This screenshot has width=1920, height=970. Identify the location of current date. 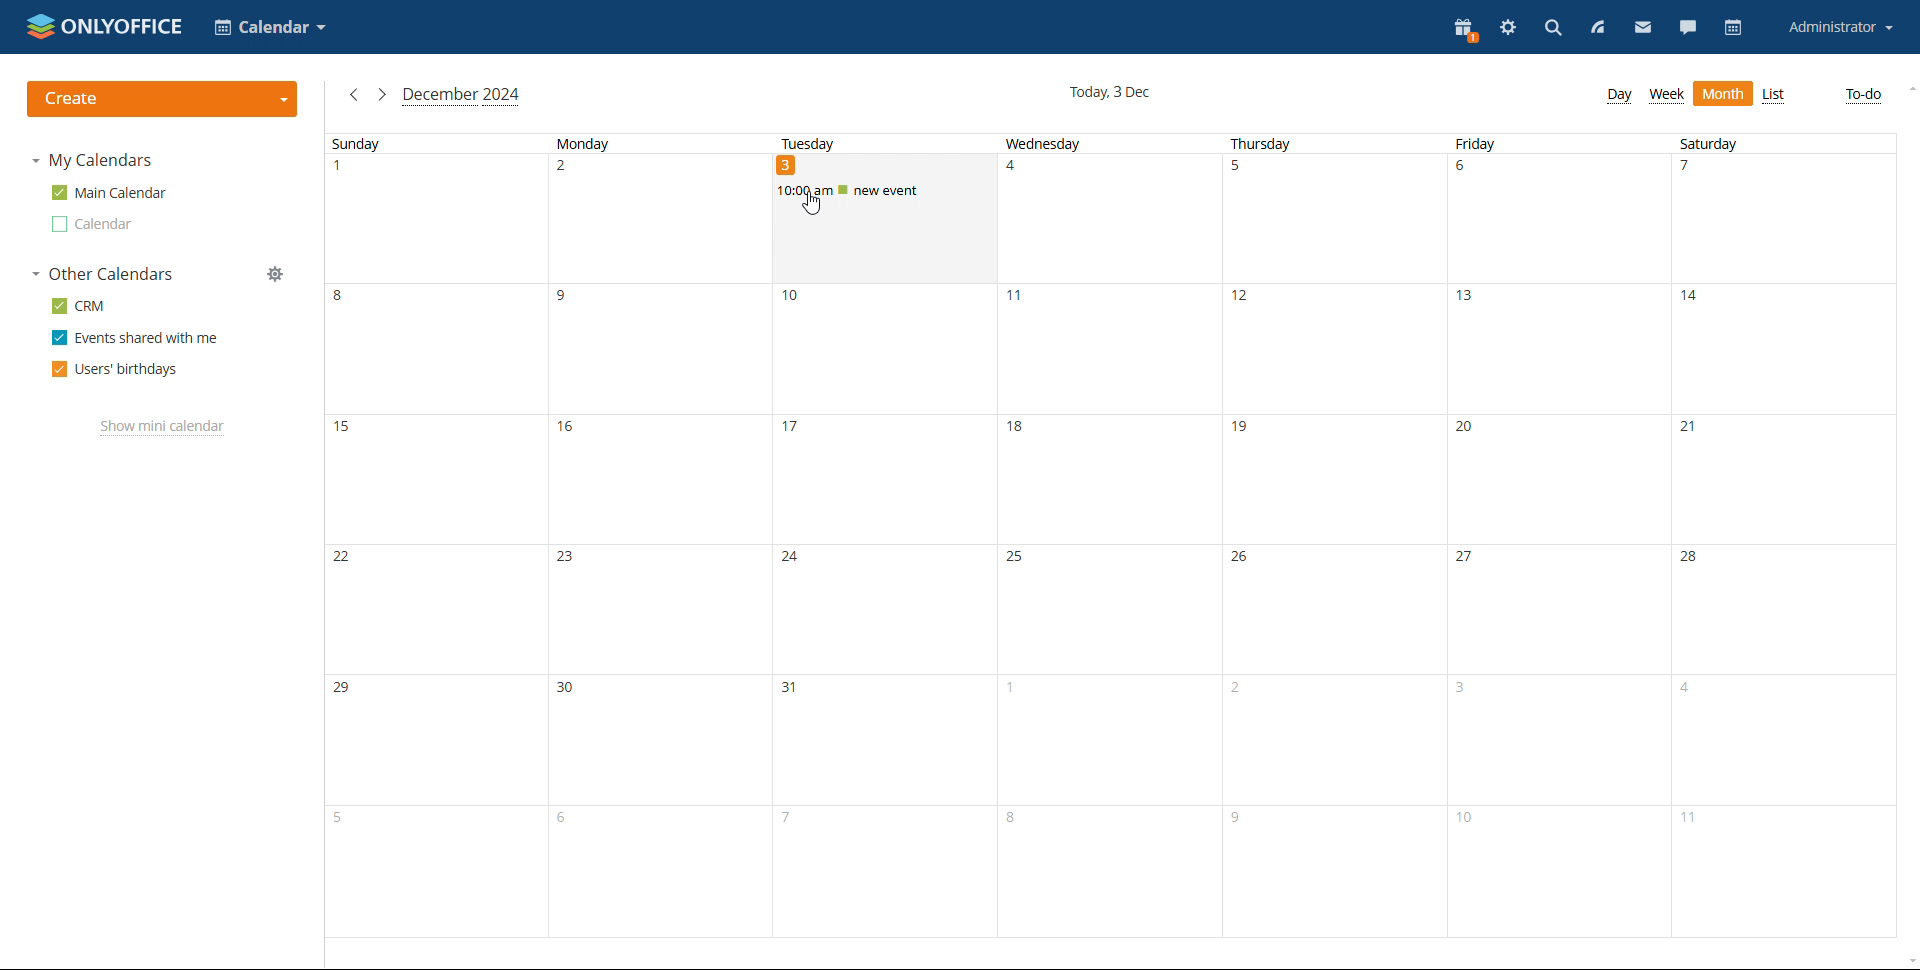
(1108, 94).